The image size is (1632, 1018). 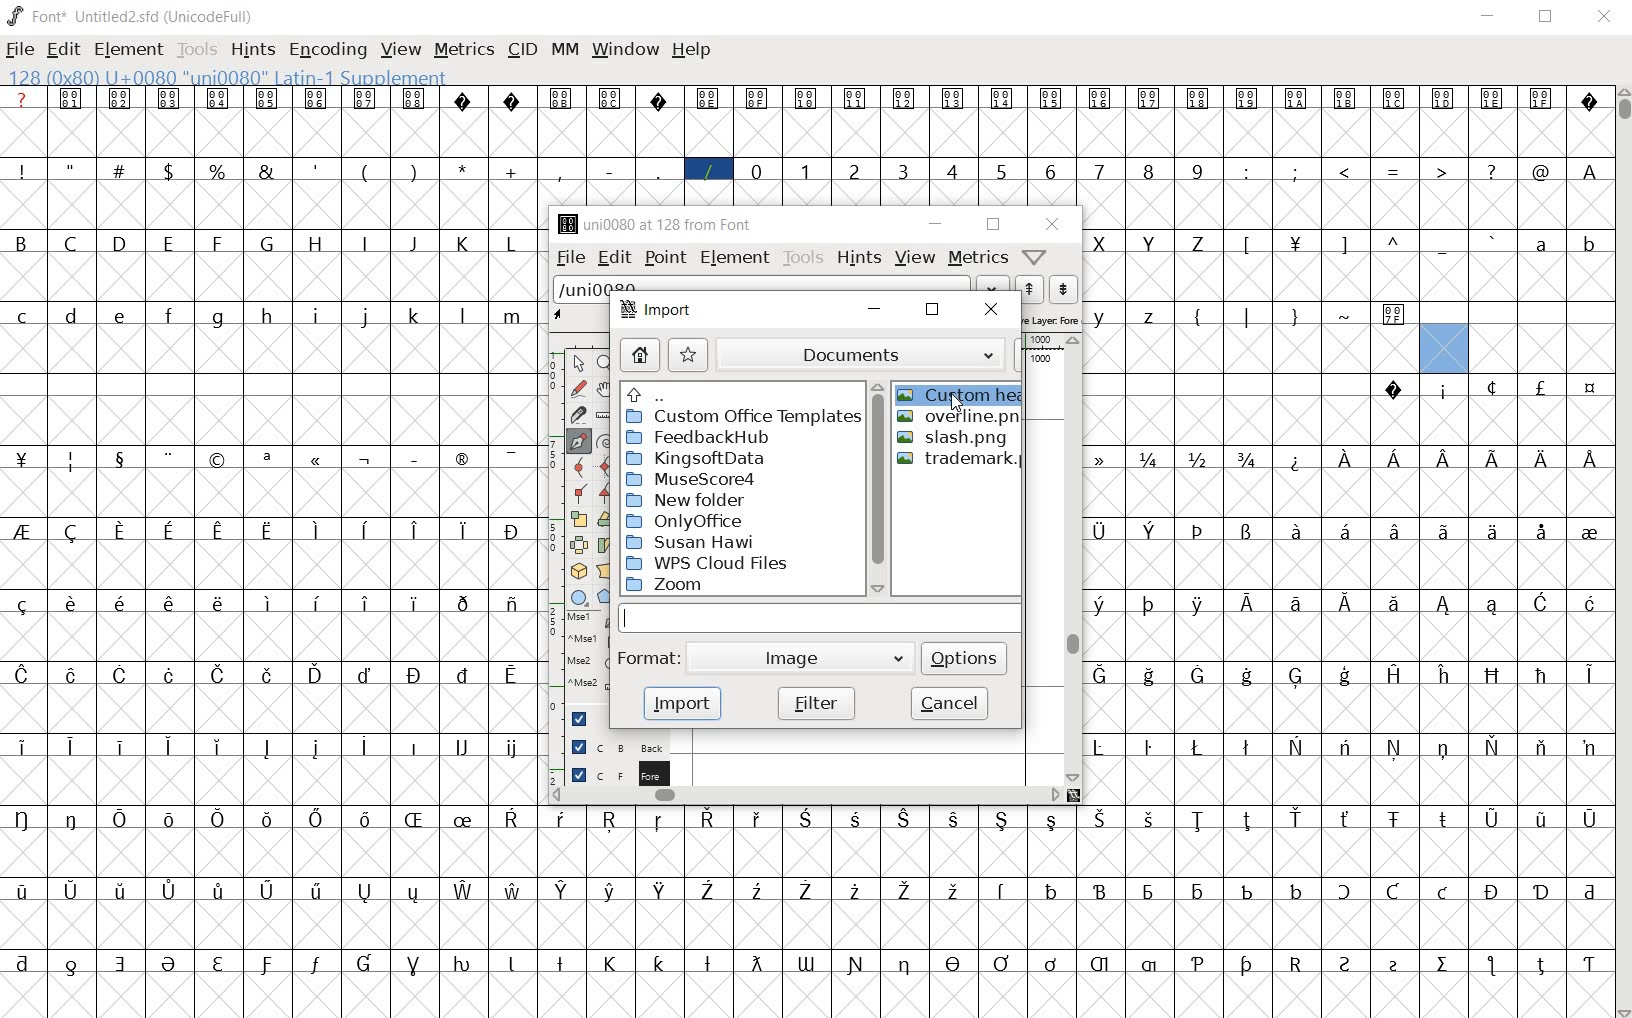 I want to click on glyph, so click(x=1343, y=891).